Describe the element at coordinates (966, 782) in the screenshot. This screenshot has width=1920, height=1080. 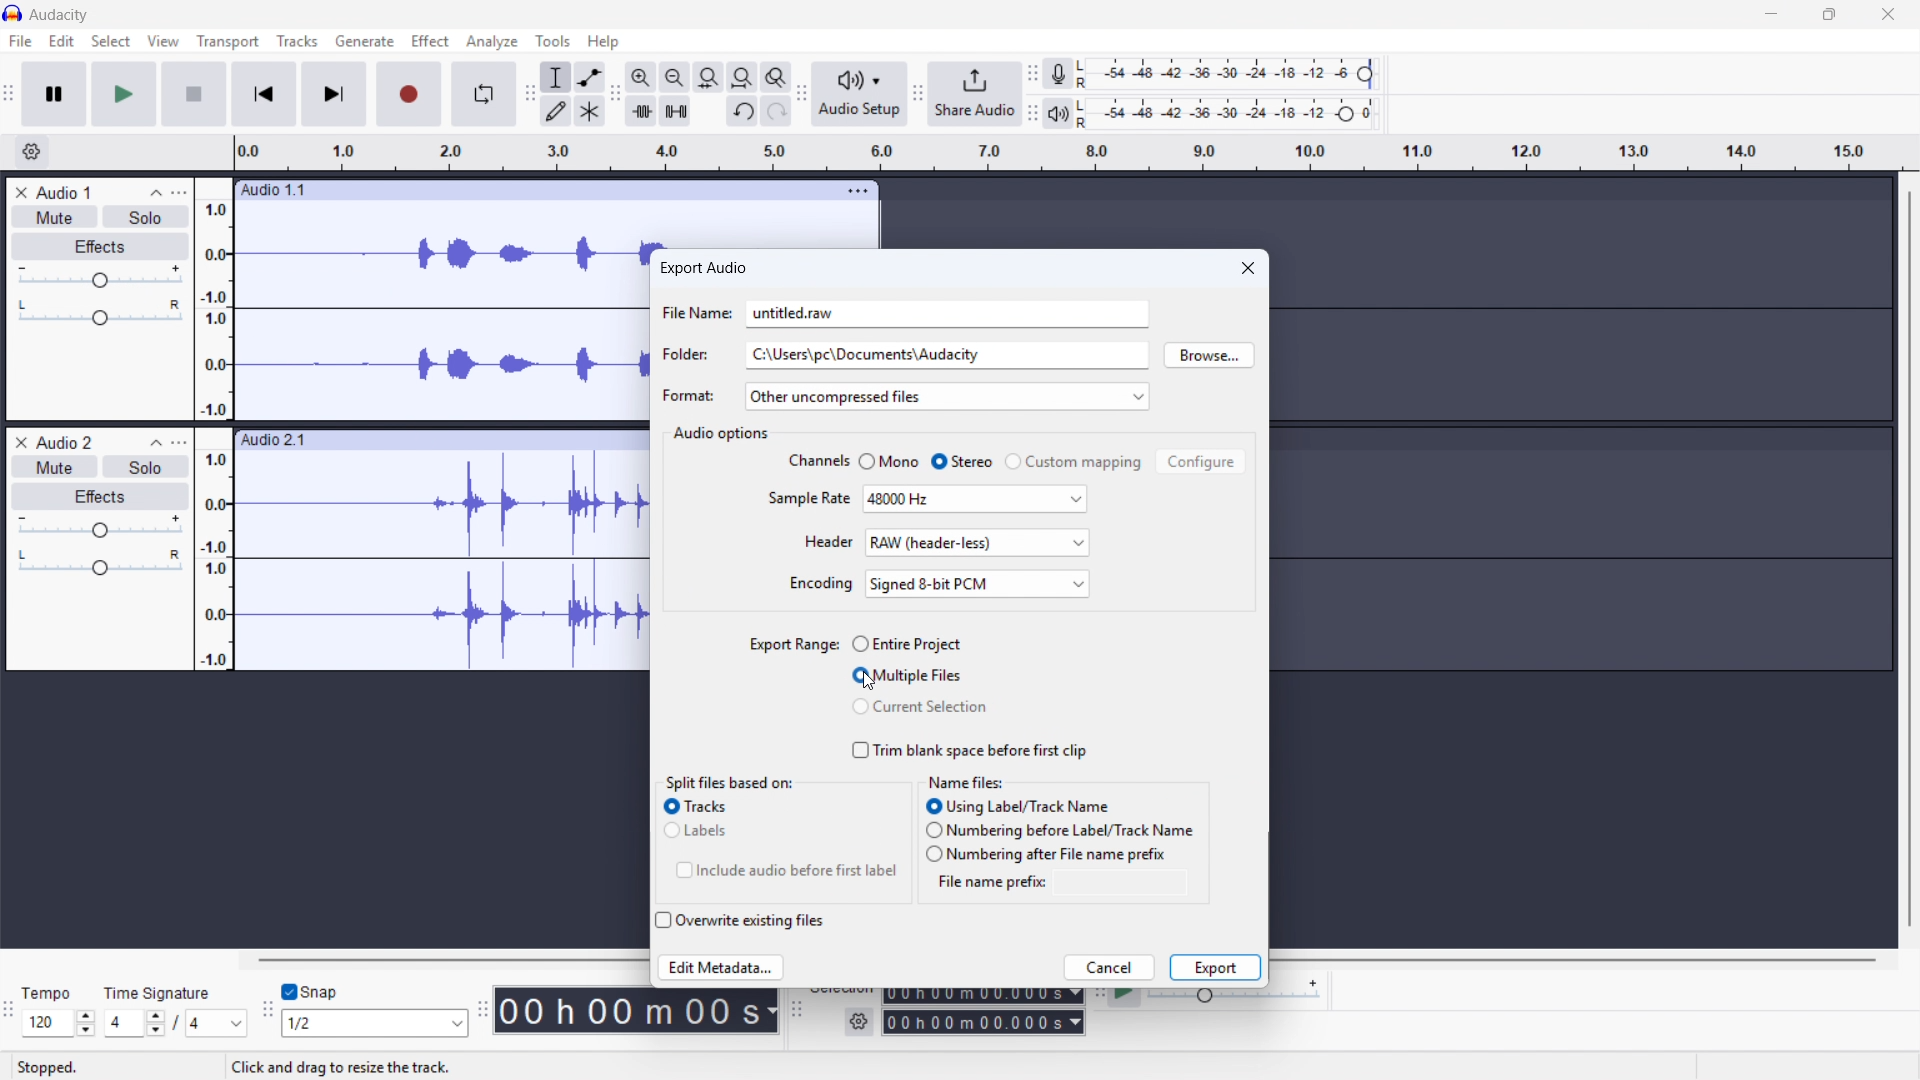
I see `Name files:` at that location.